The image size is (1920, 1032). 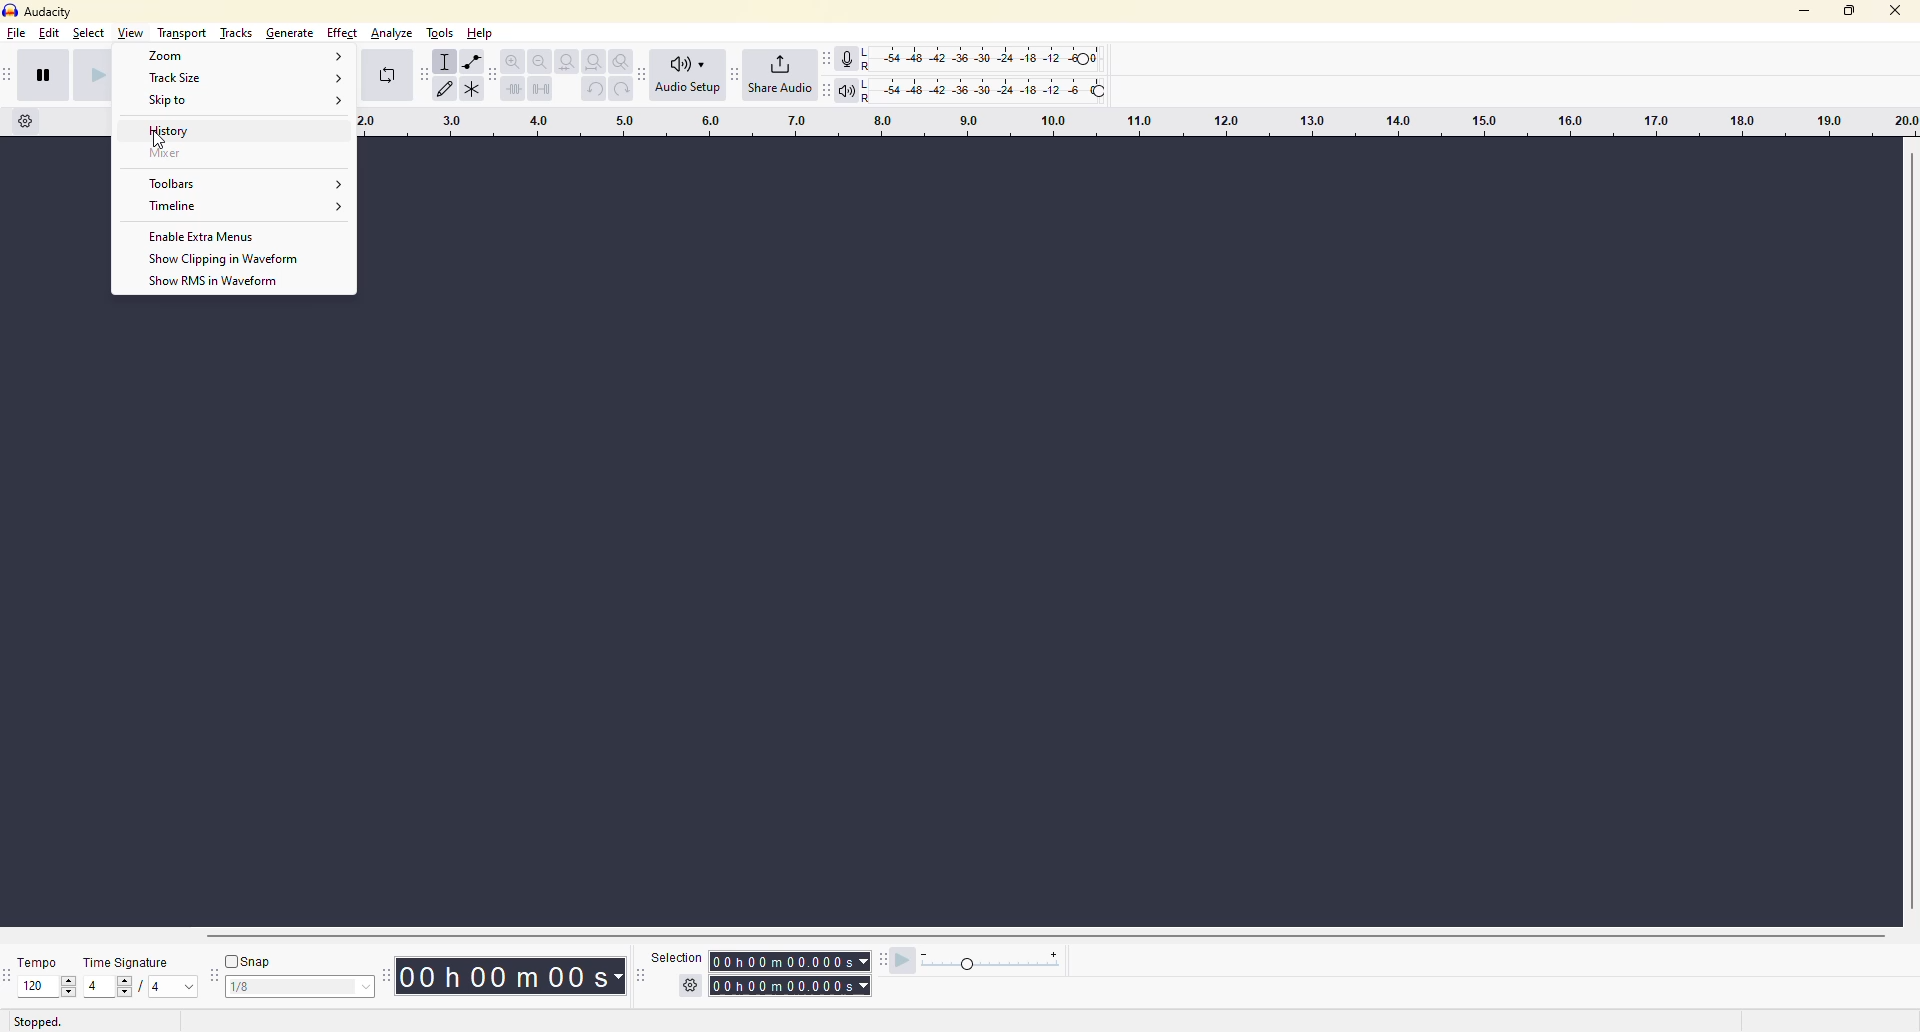 I want to click on enable extra menus, so click(x=205, y=237).